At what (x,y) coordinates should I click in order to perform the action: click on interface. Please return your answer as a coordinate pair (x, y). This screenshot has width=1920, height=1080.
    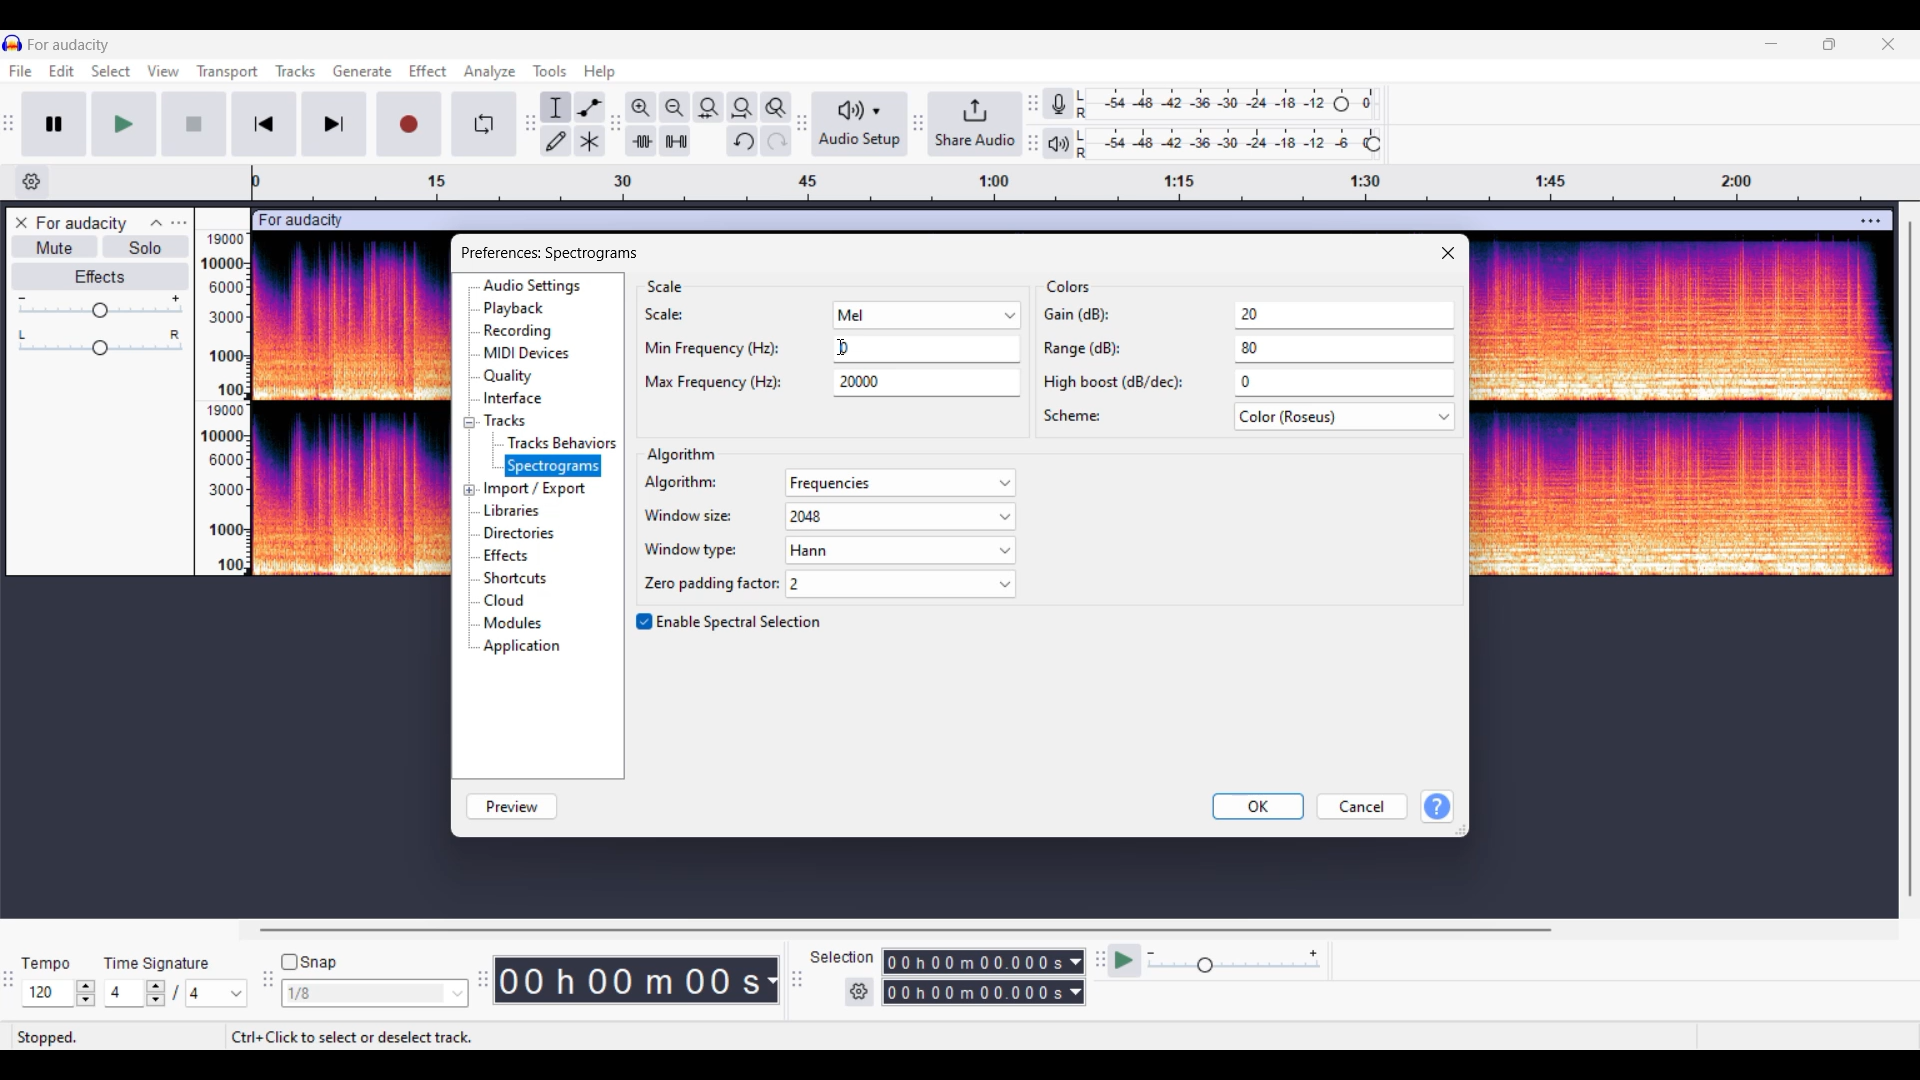
    Looking at the image, I should click on (520, 400).